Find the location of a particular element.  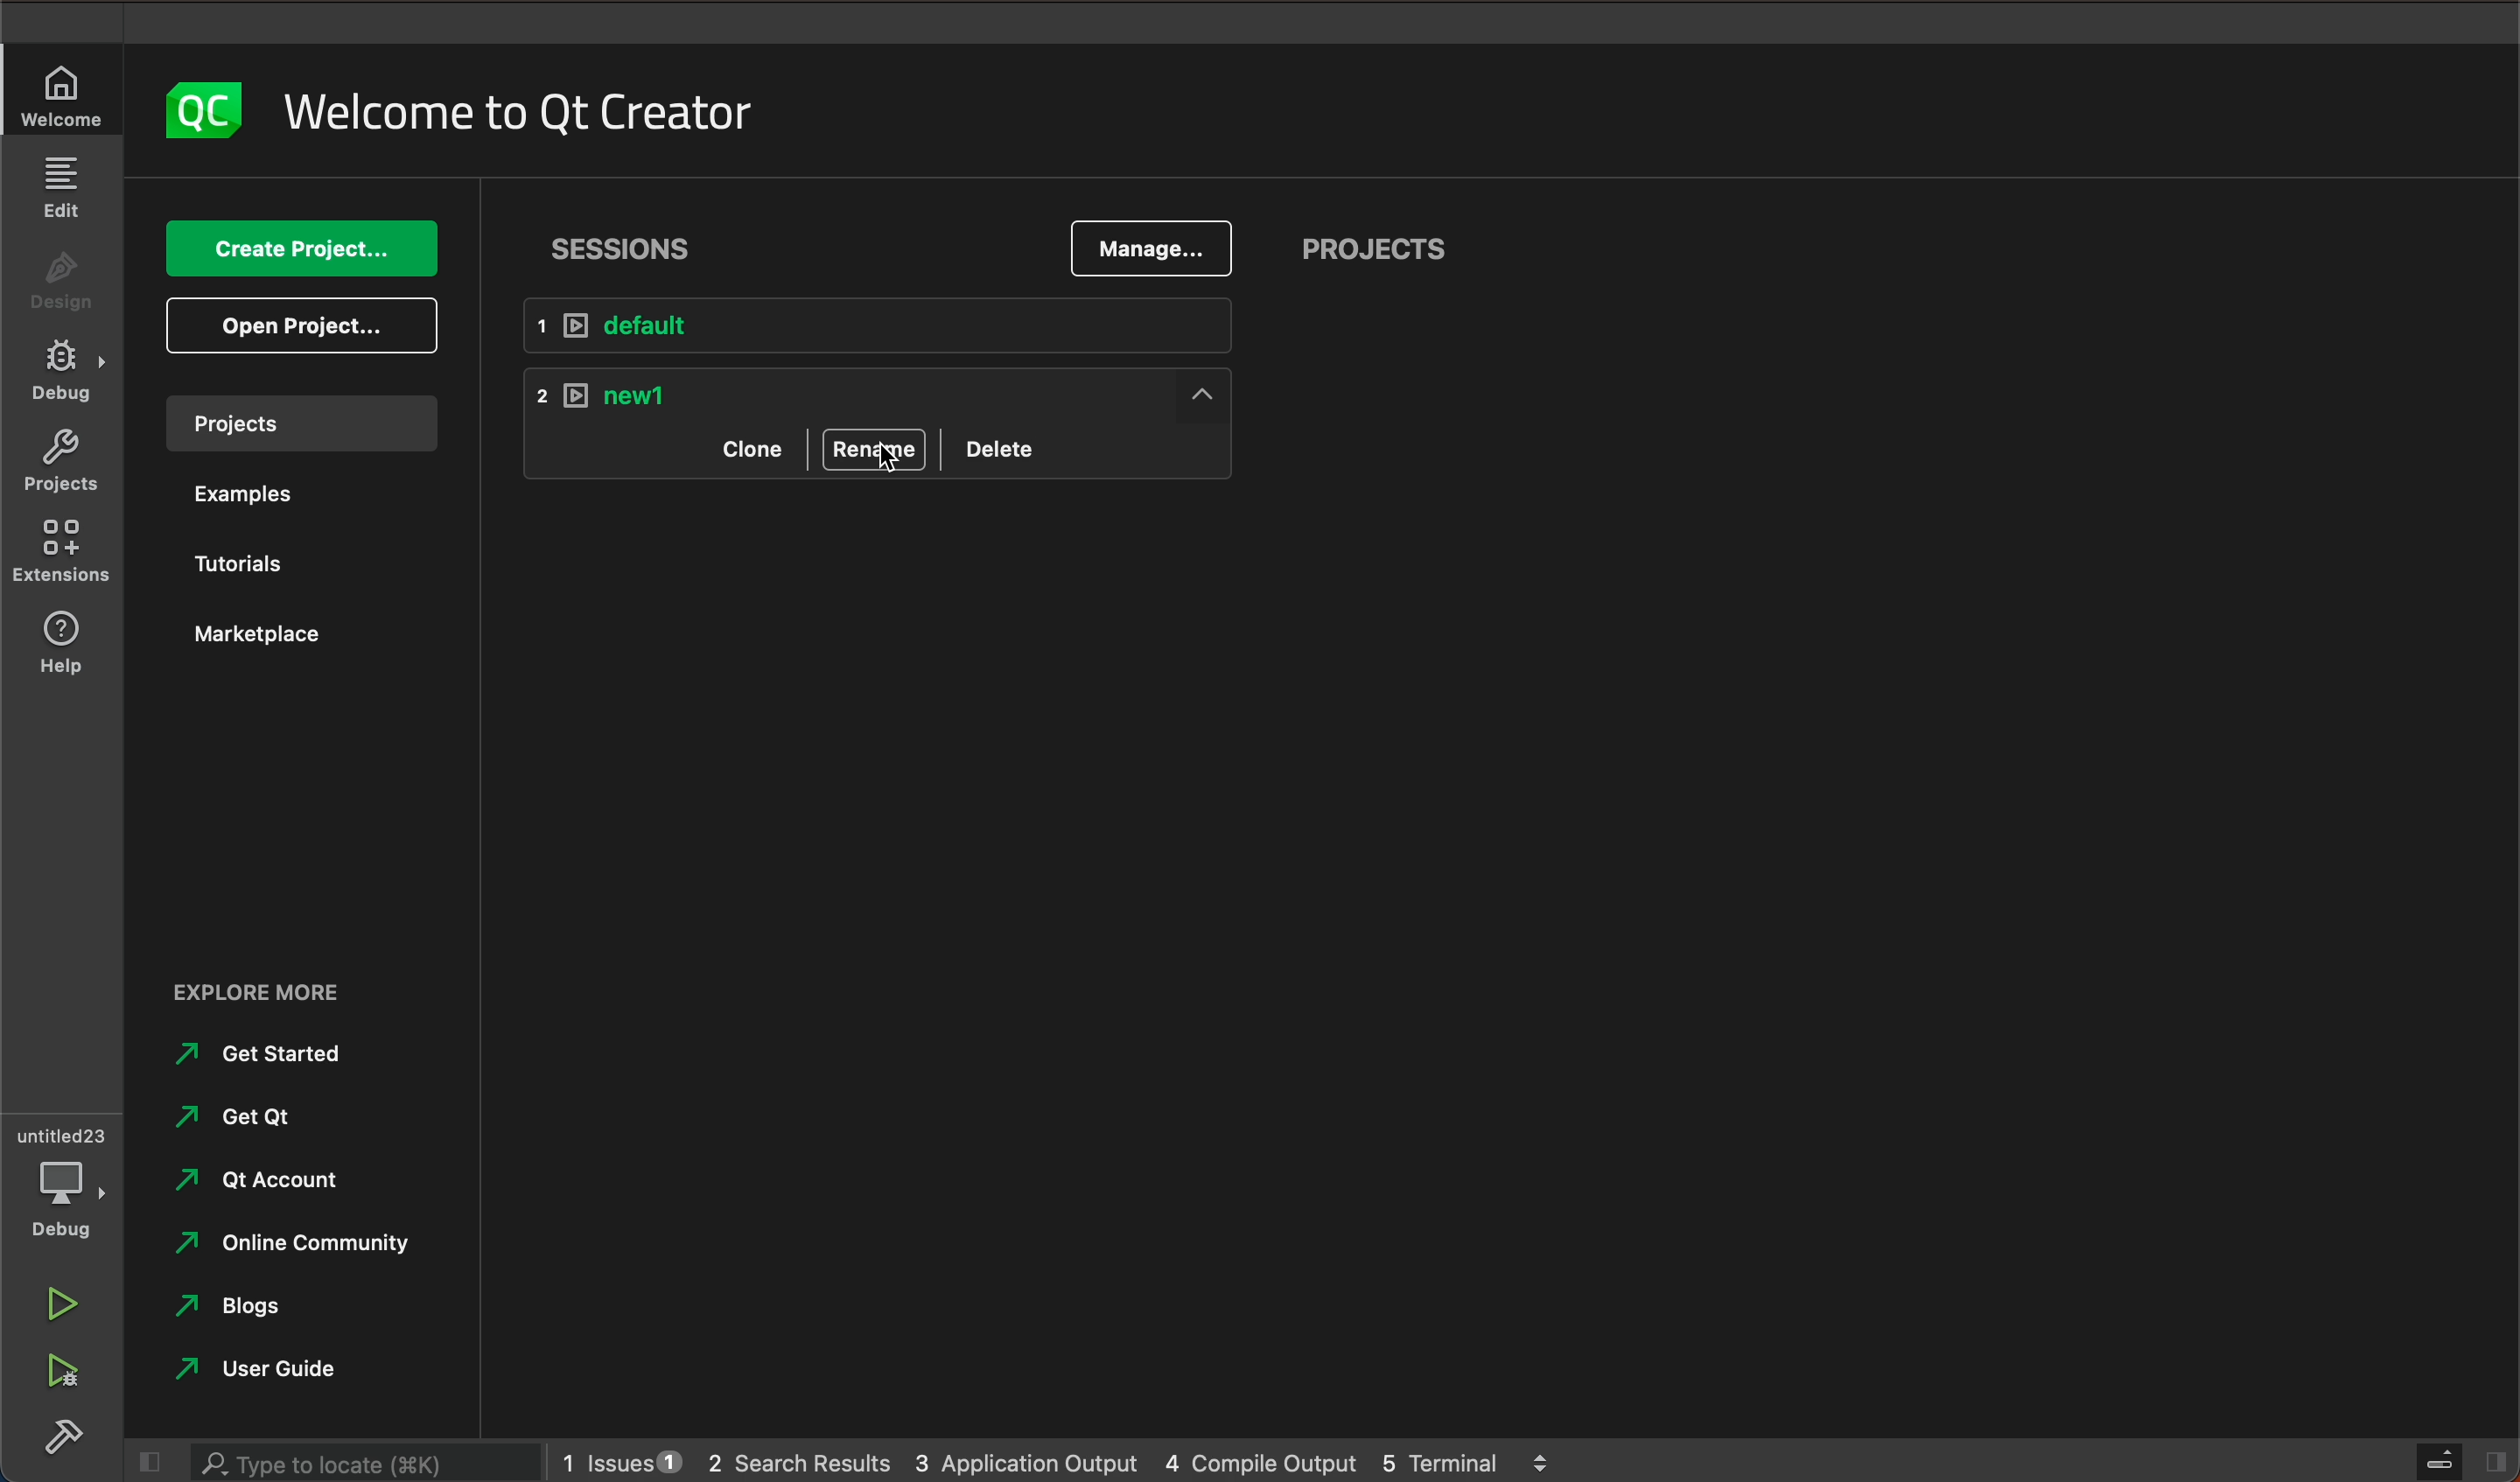

welcome is located at coordinates (64, 95).